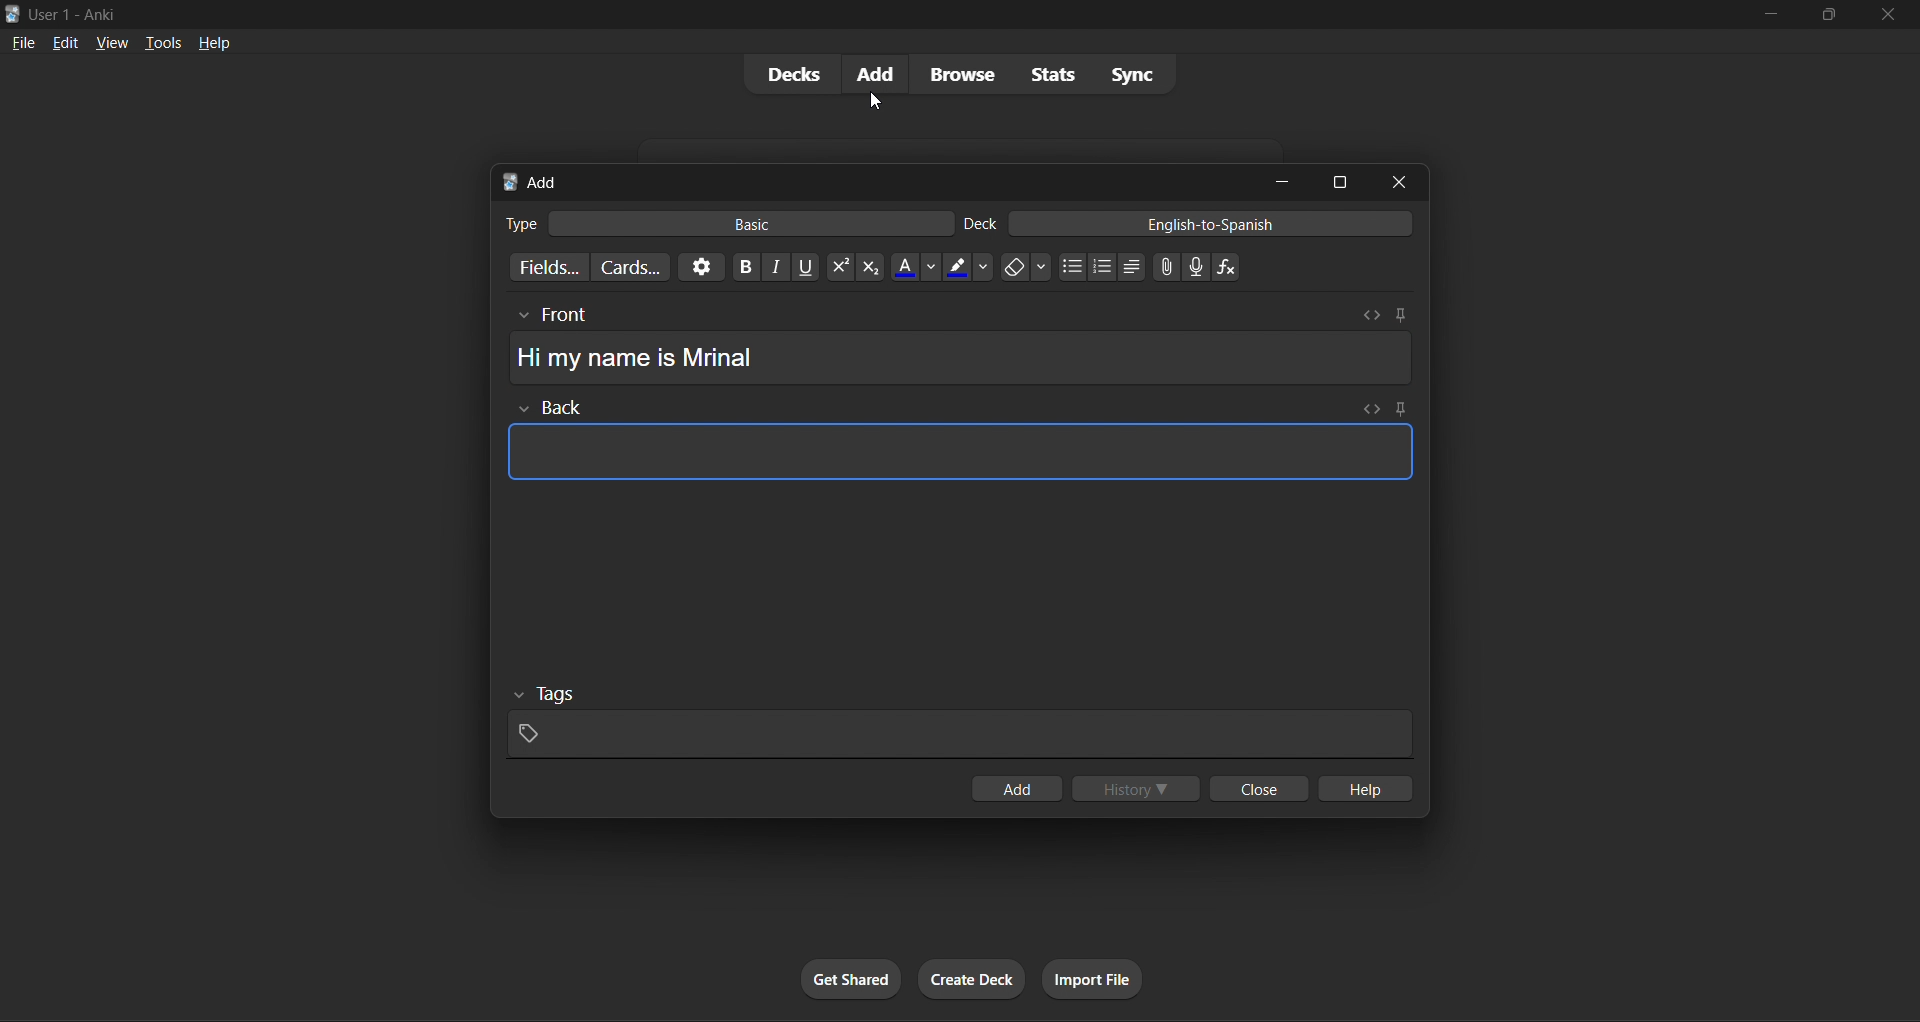 The image size is (1920, 1022). What do you see at coordinates (1338, 182) in the screenshot?
I see `maximize` at bounding box center [1338, 182].